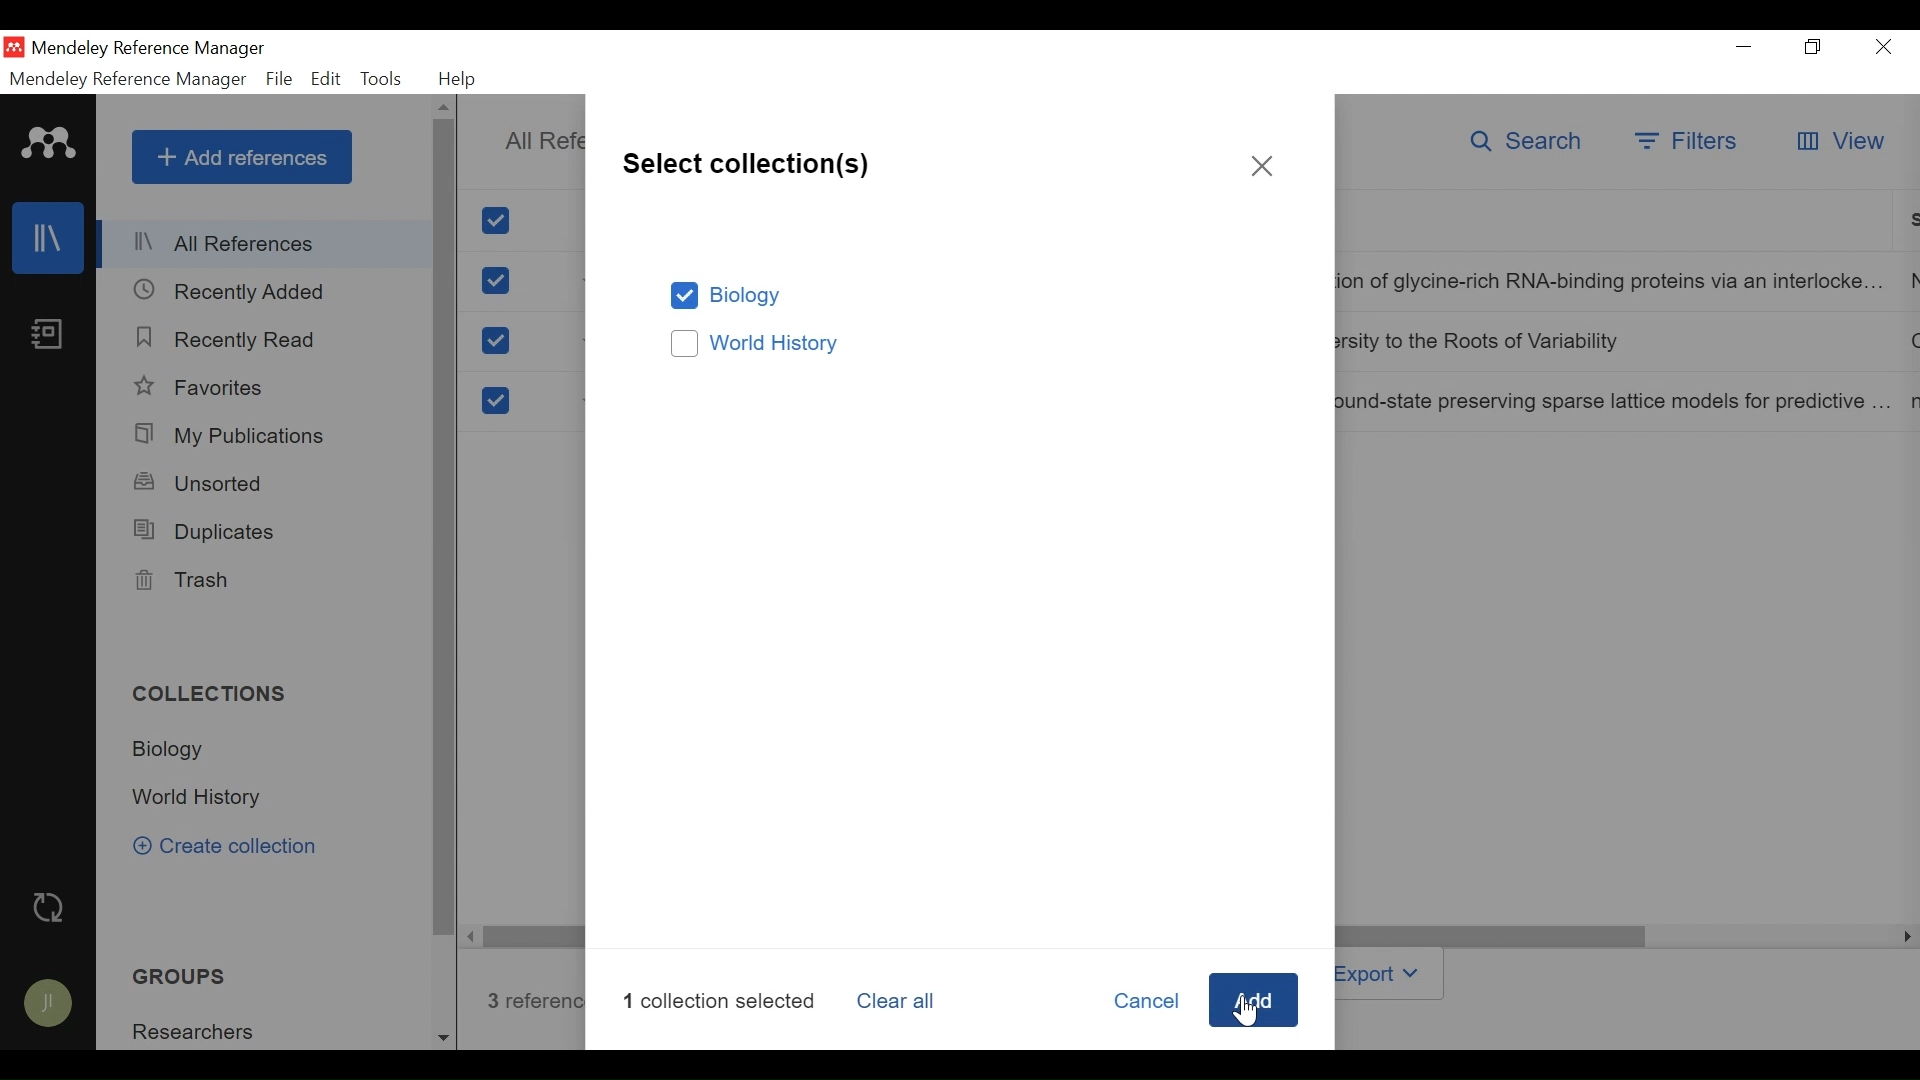 The width and height of the screenshot is (1920, 1080). I want to click on Cursor, so click(1244, 1006).